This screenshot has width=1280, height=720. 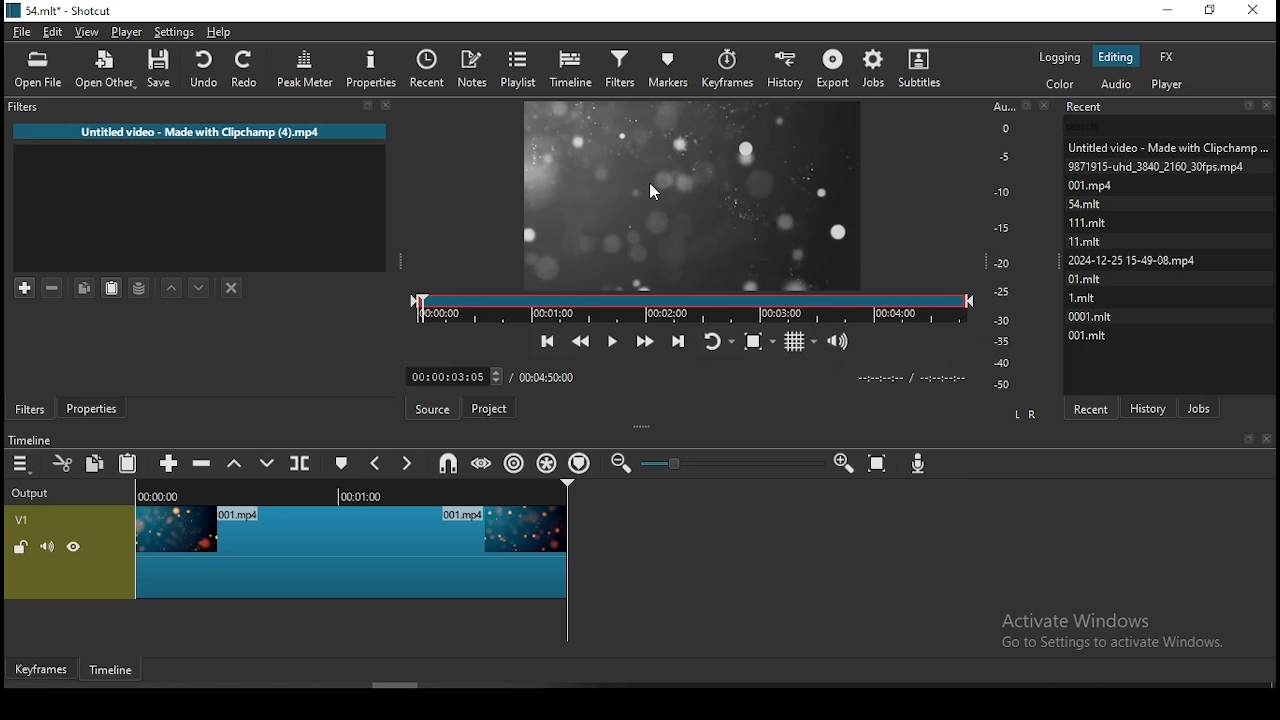 I want to click on close window, so click(x=1253, y=9).